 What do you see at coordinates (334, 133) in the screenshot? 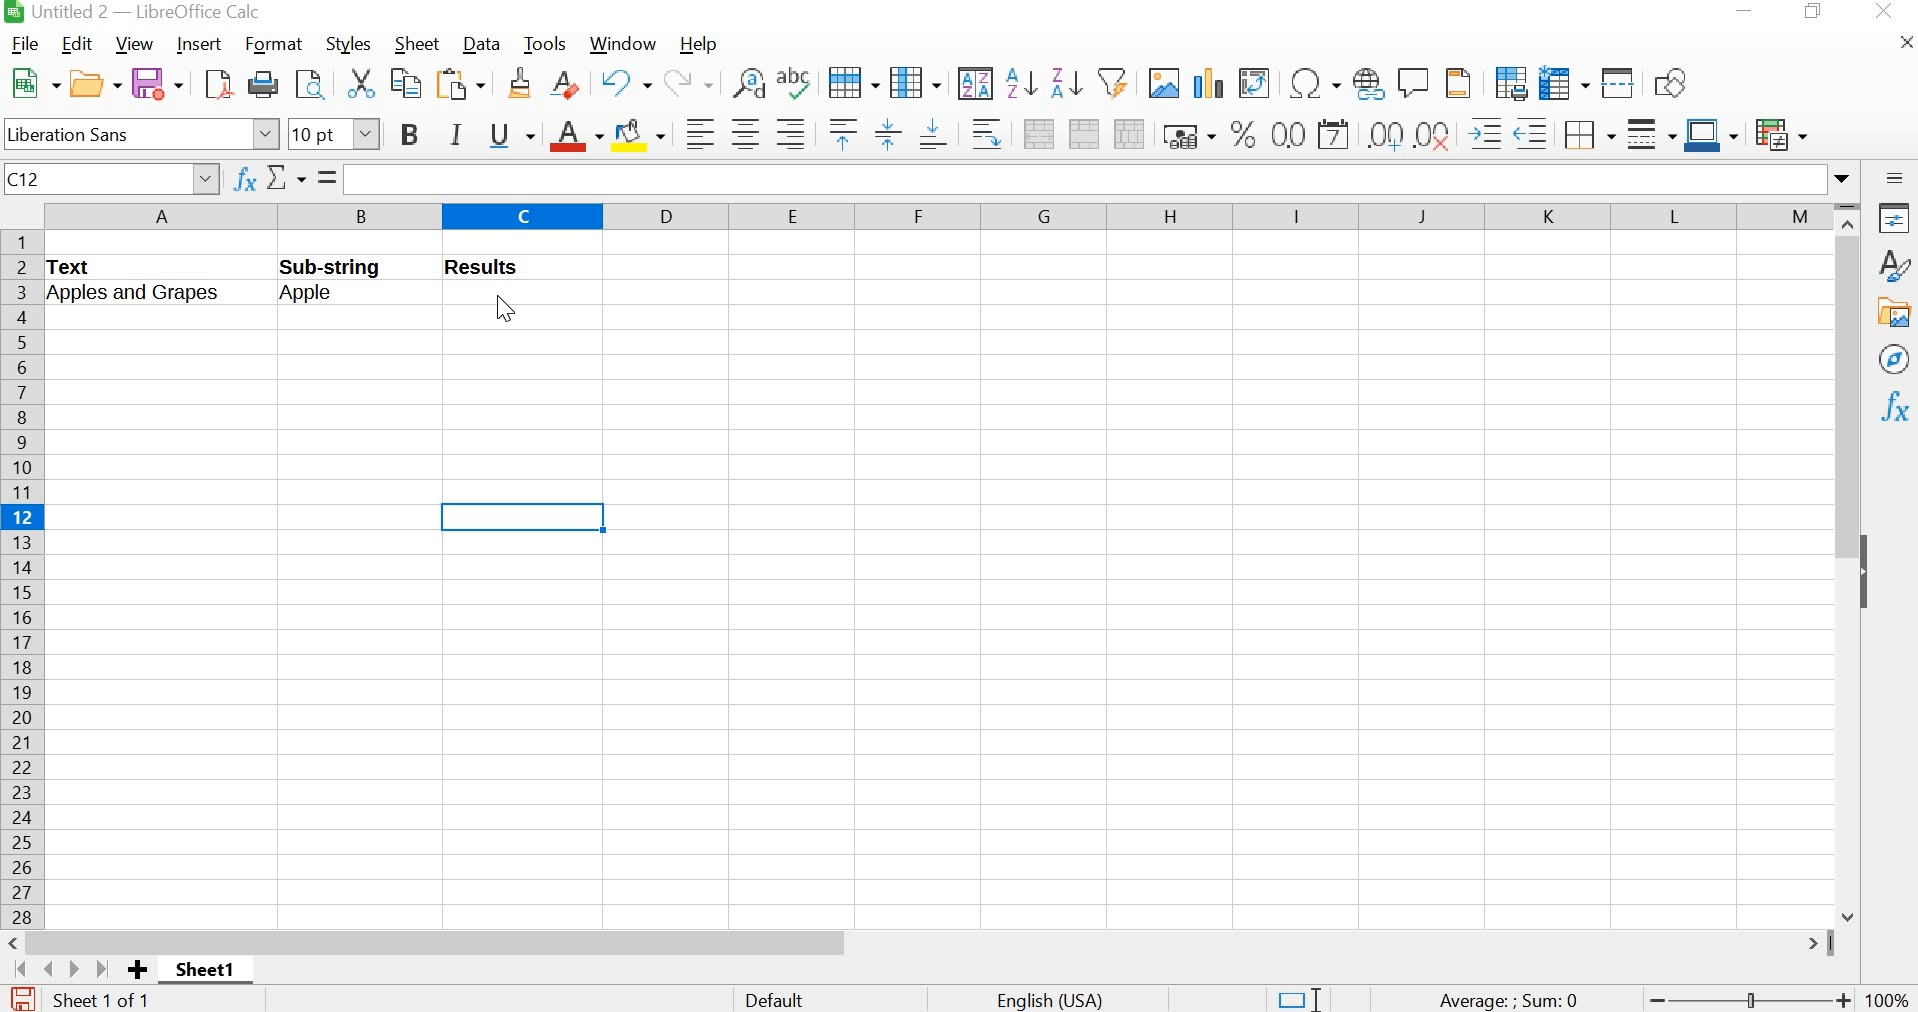
I see `font size` at bounding box center [334, 133].